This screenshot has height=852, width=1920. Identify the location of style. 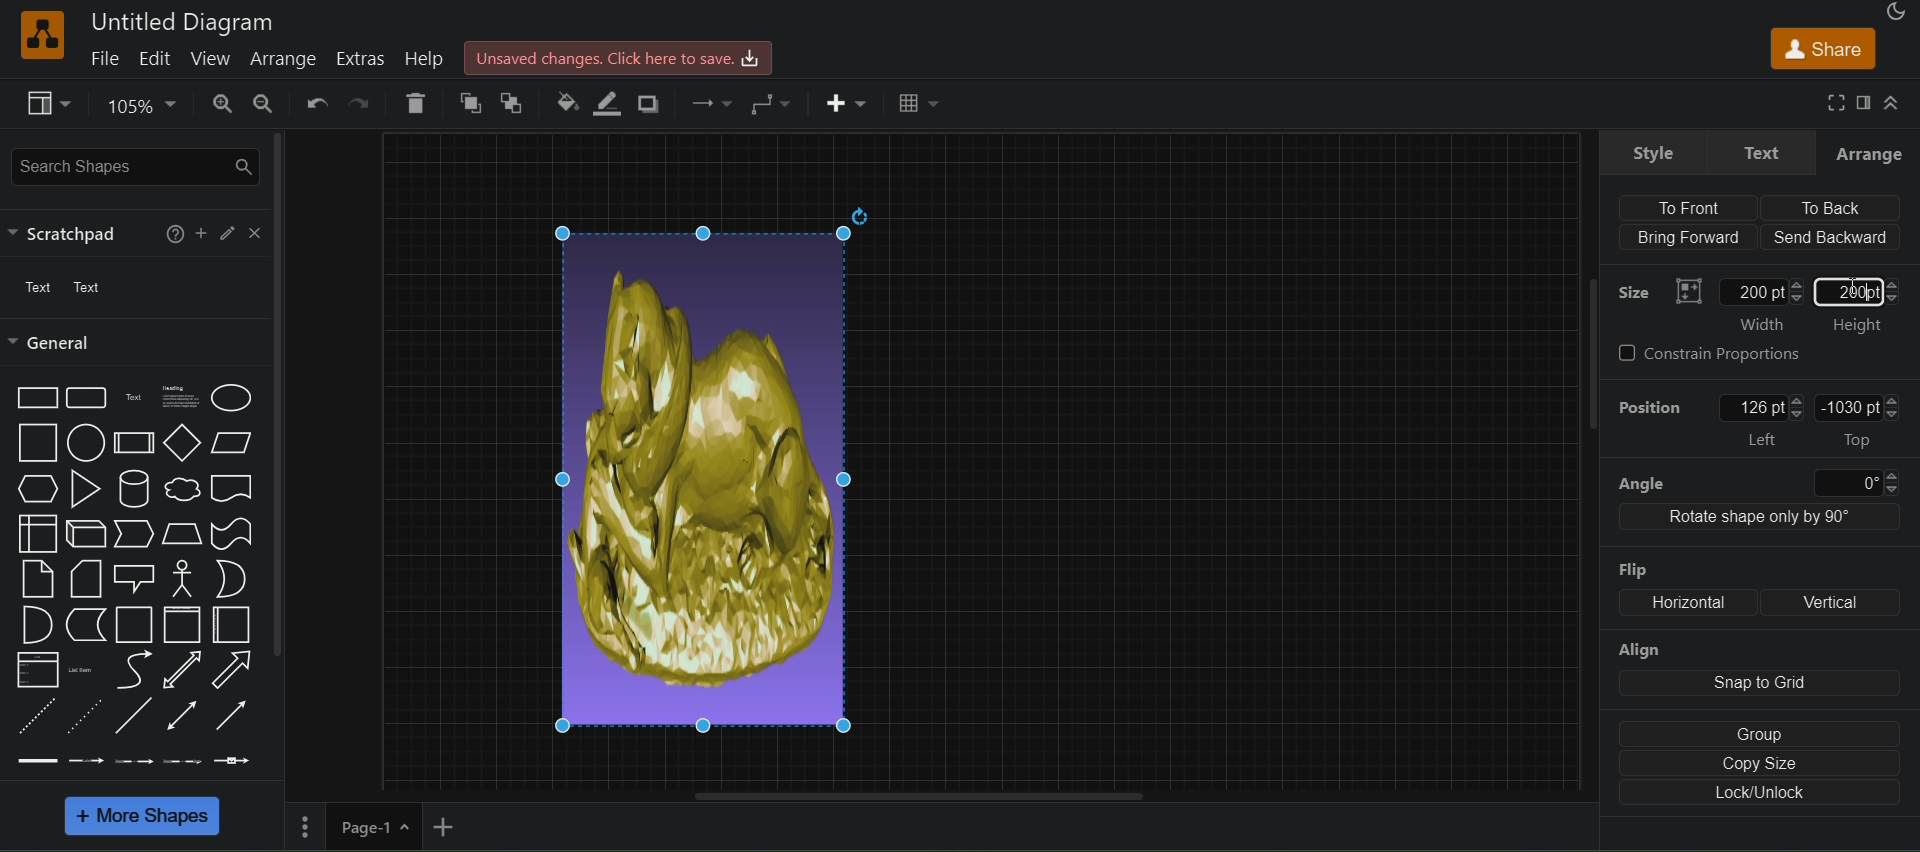
(1654, 152).